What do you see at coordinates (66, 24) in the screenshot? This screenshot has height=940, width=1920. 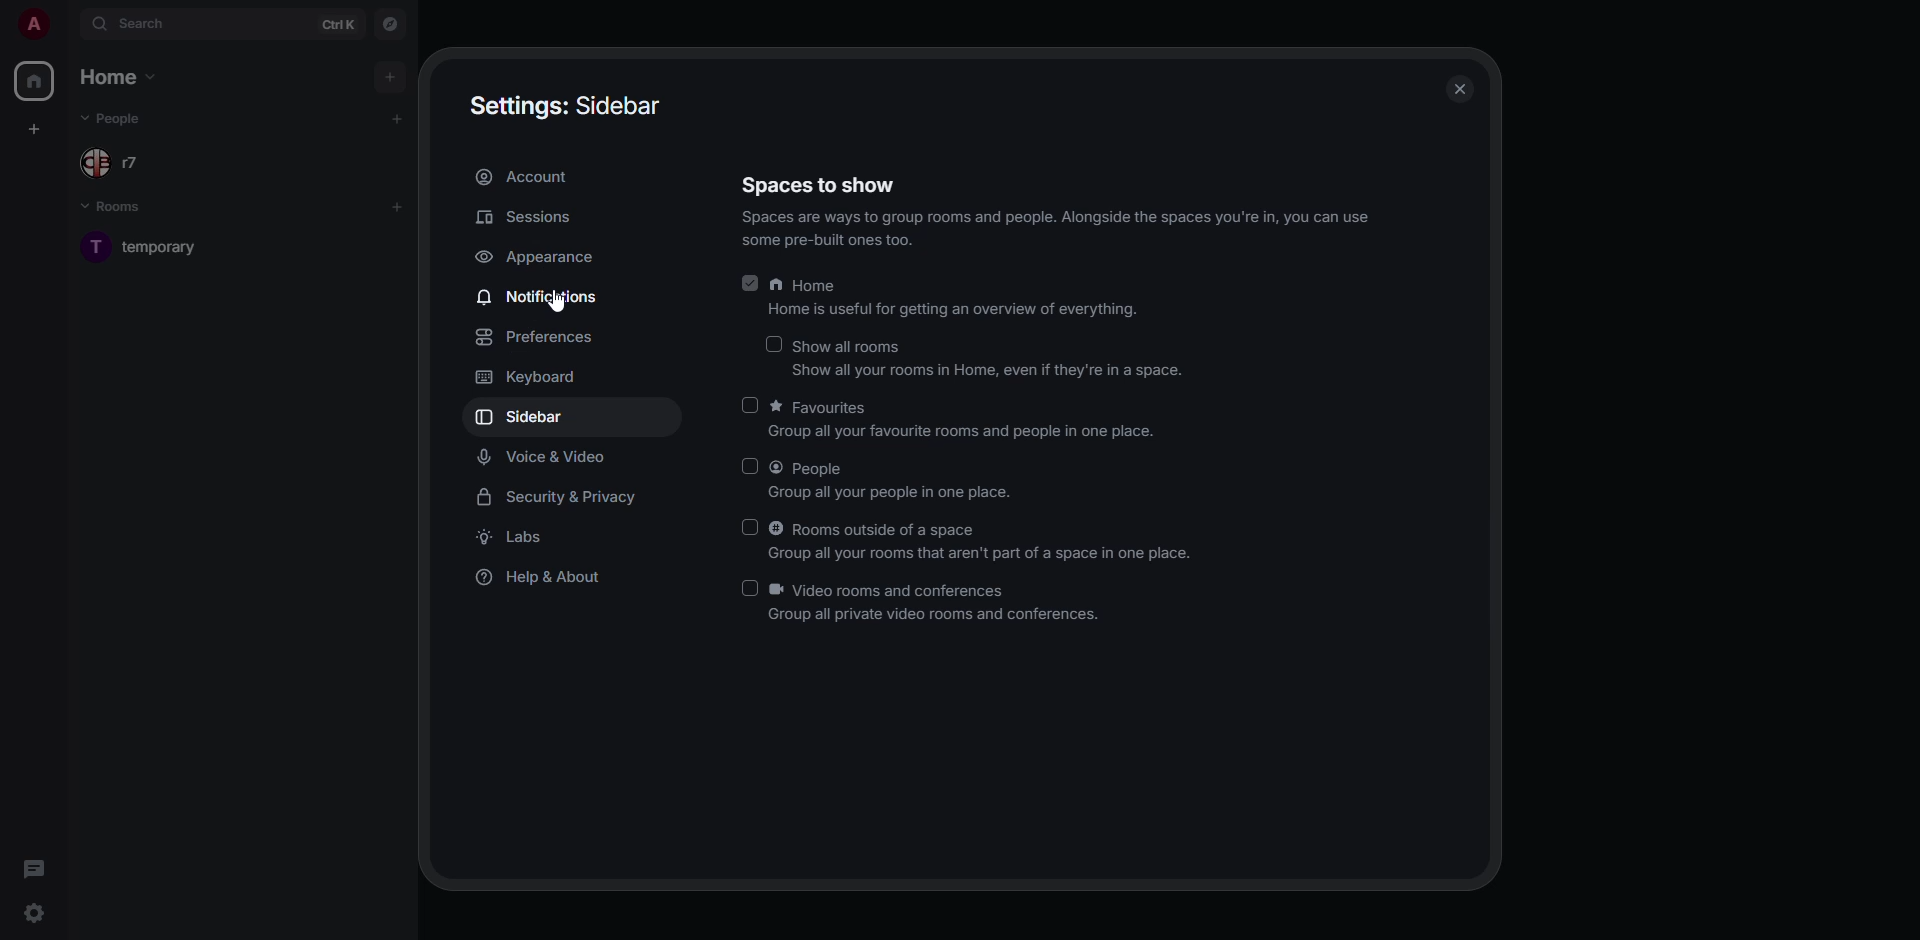 I see `expand` at bounding box center [66, 24].